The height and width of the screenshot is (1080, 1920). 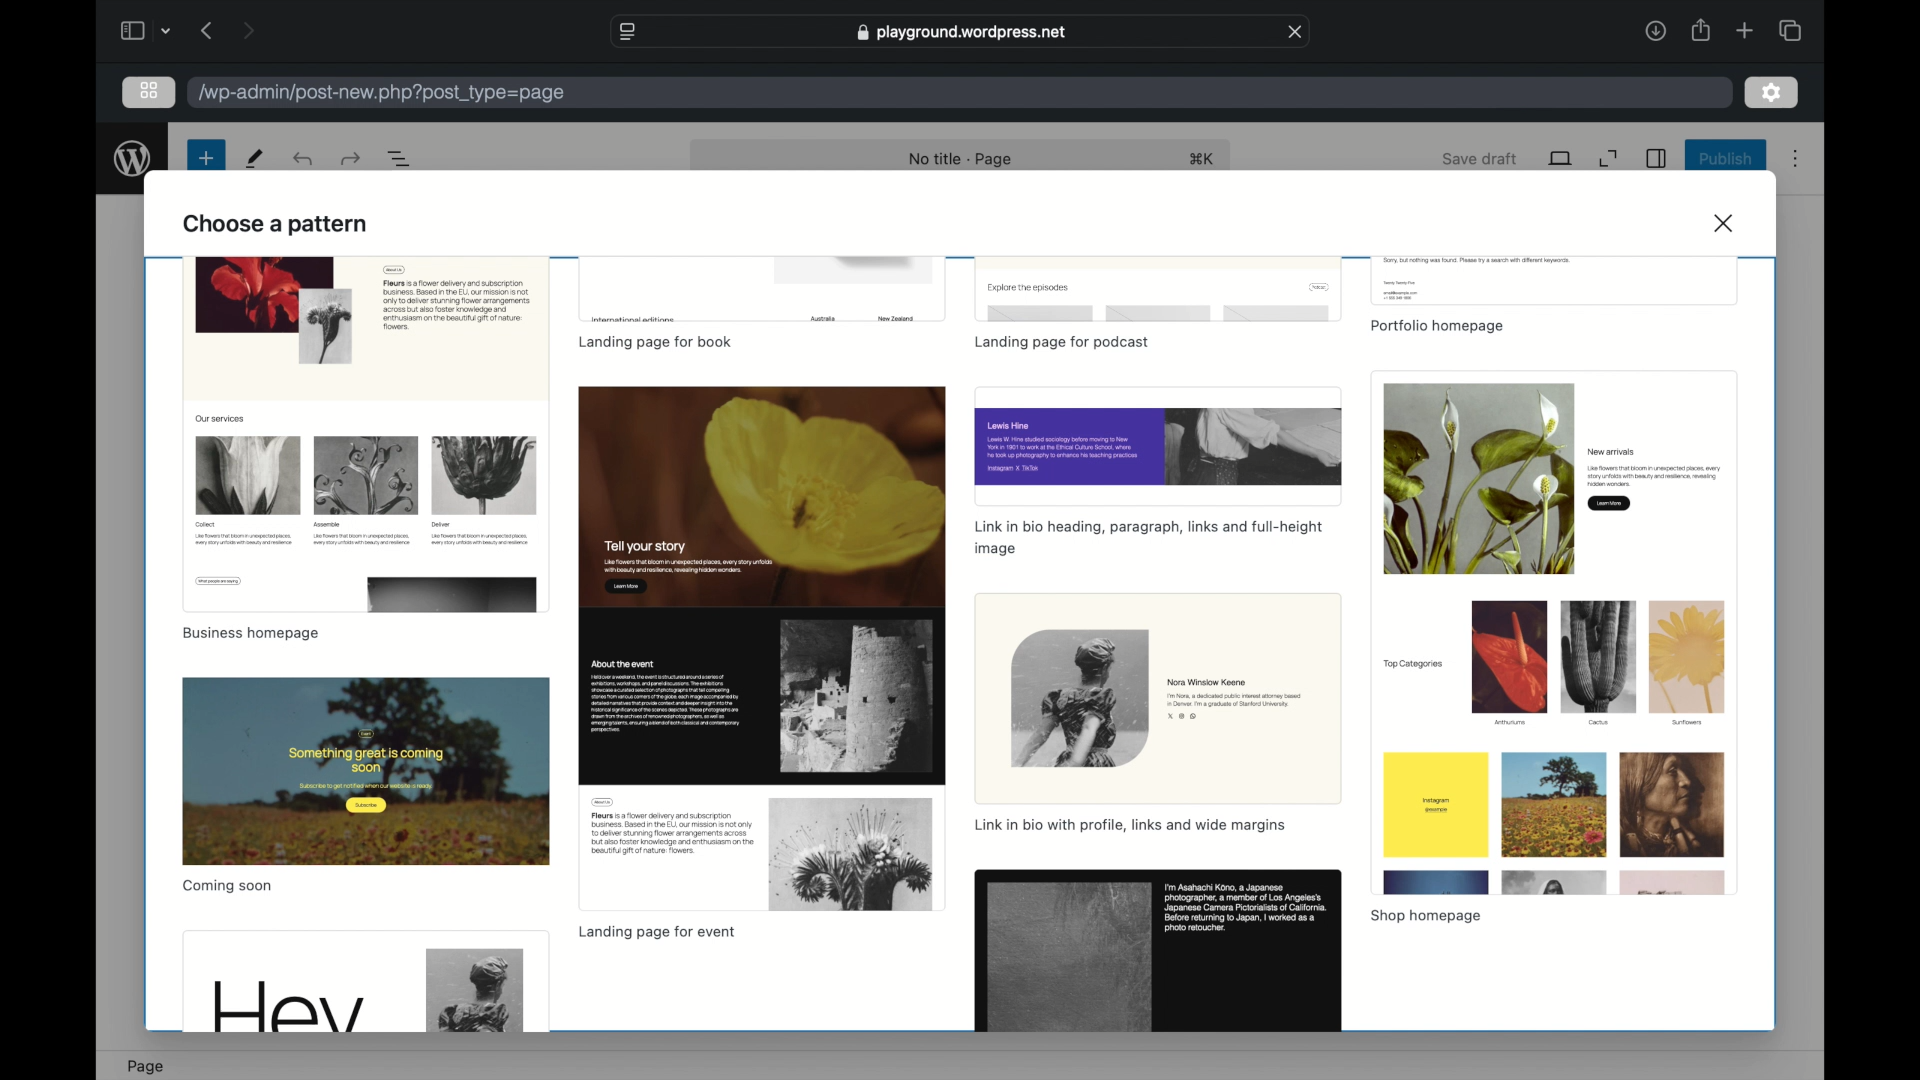 What do you see at coordinates (1553, 634) in the screenshot?
I see `preview` at bounding box center [1553, 634].